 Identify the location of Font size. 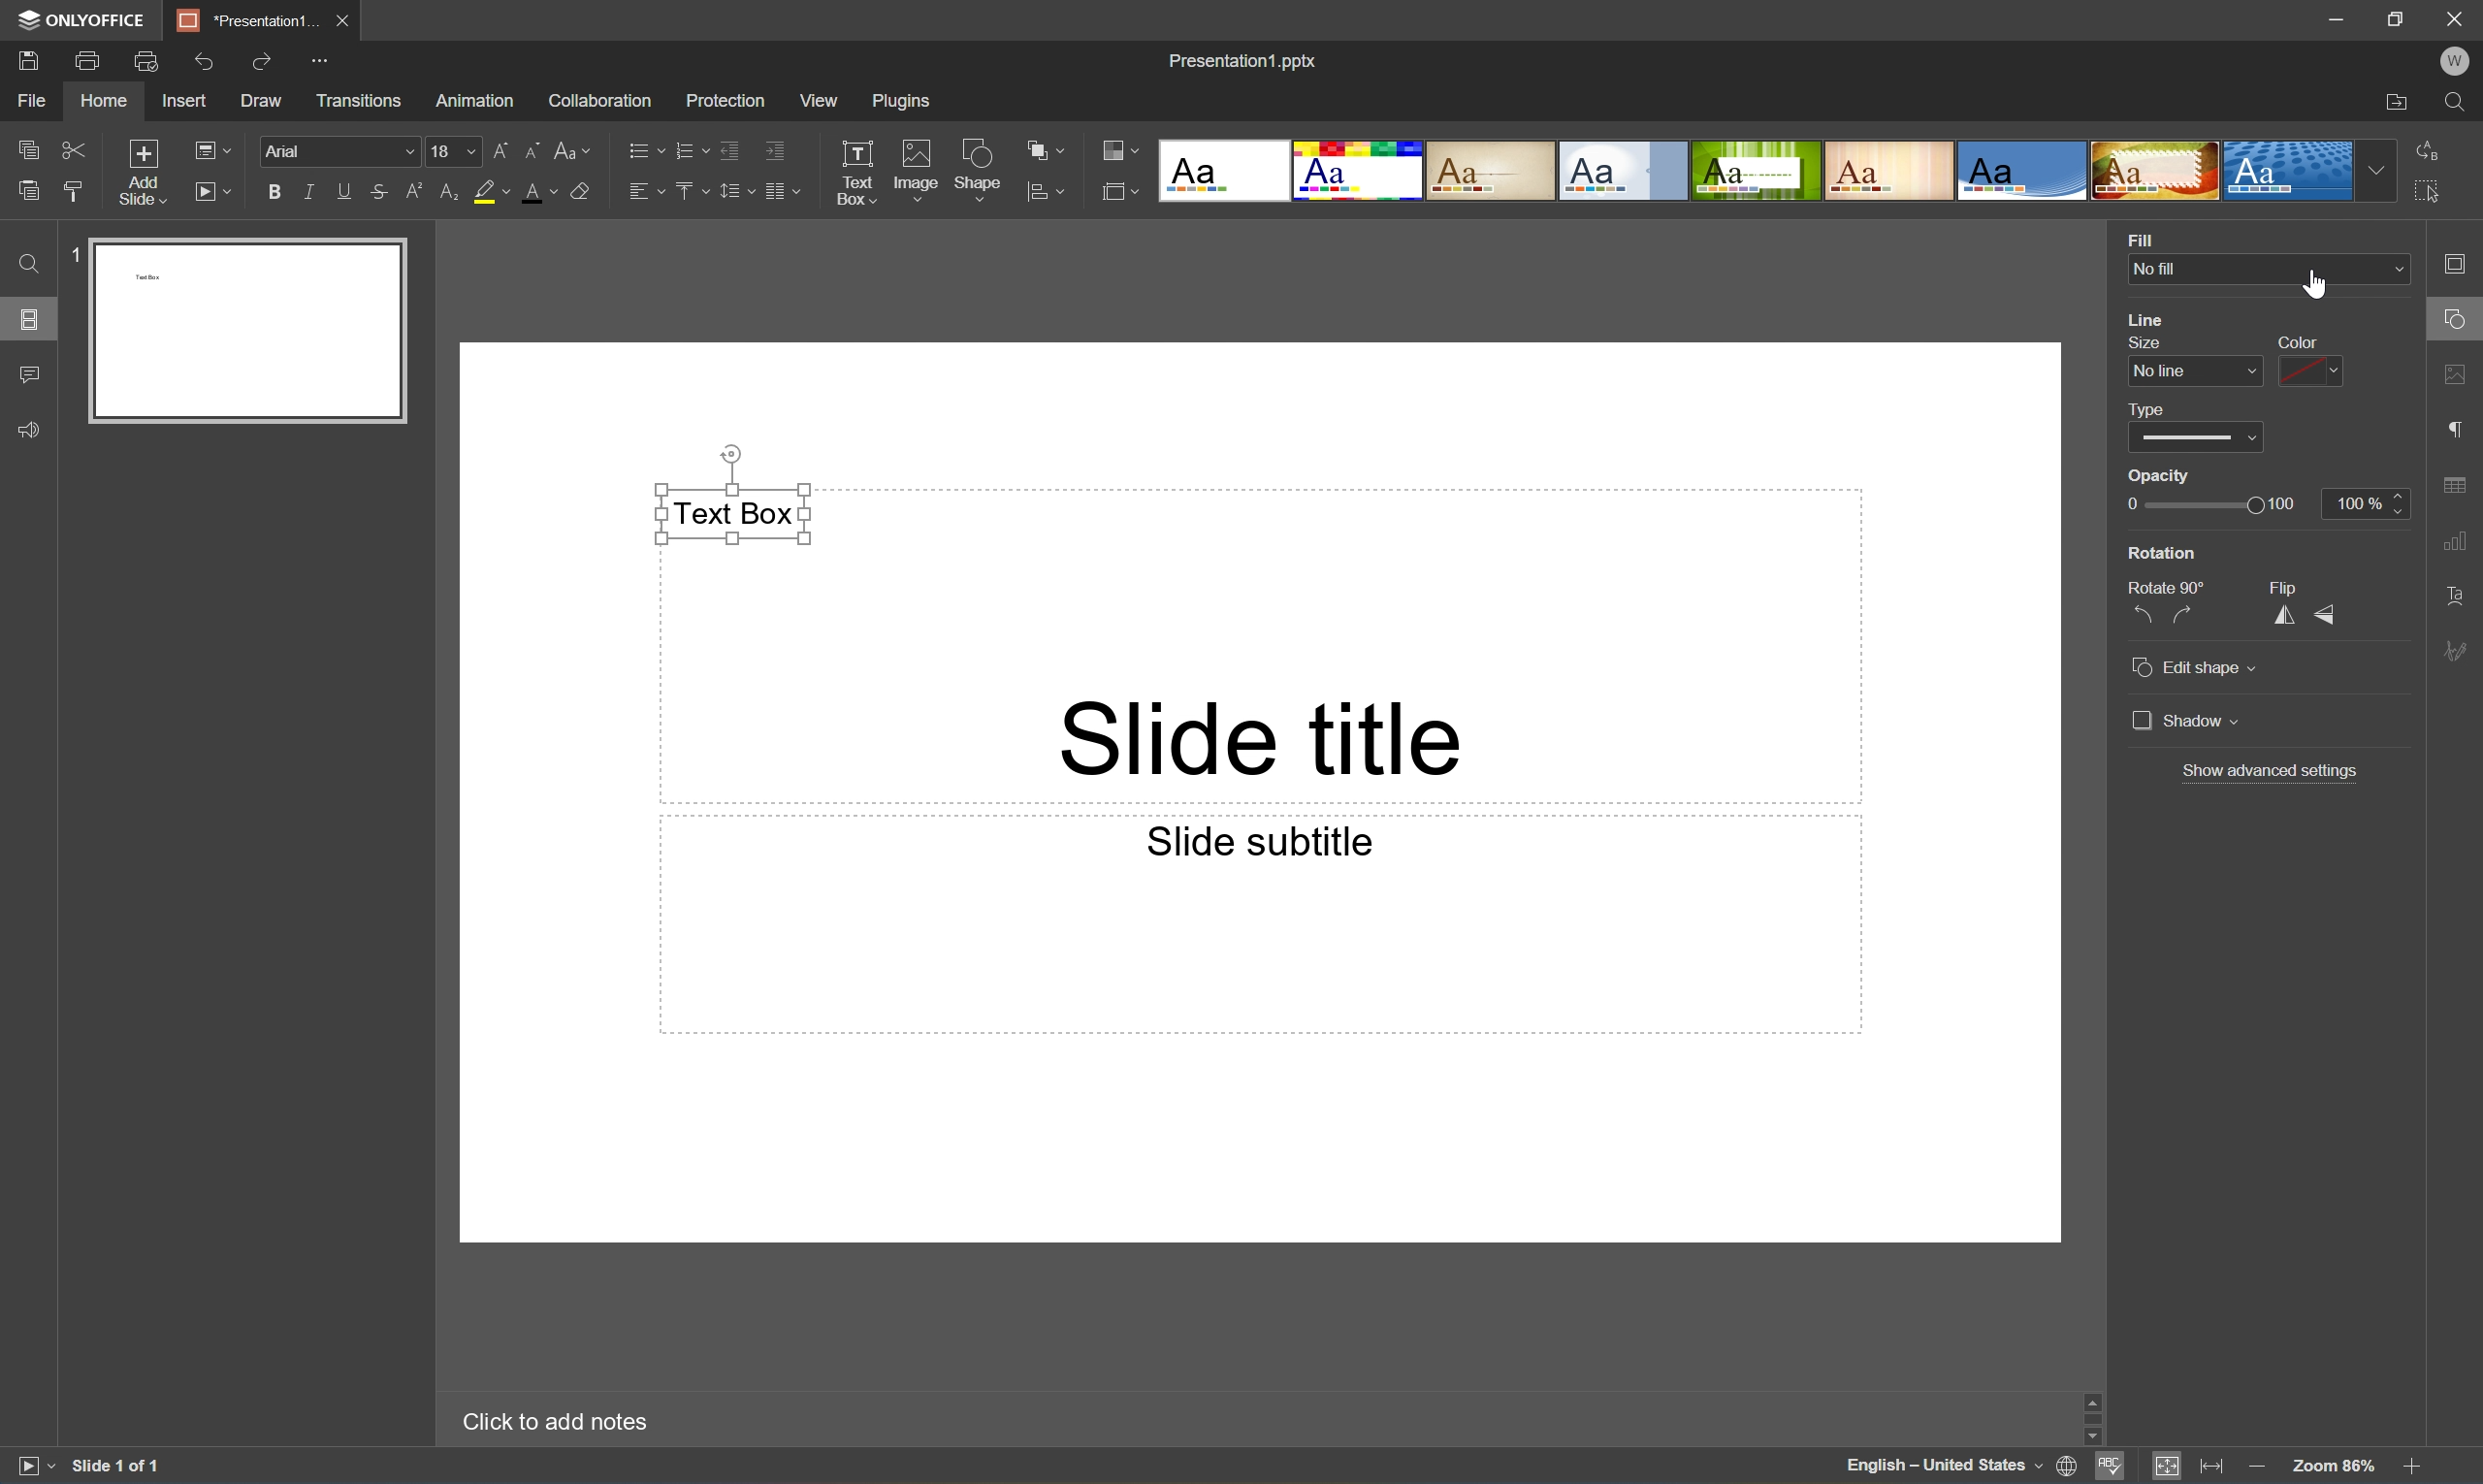
(453, 149).